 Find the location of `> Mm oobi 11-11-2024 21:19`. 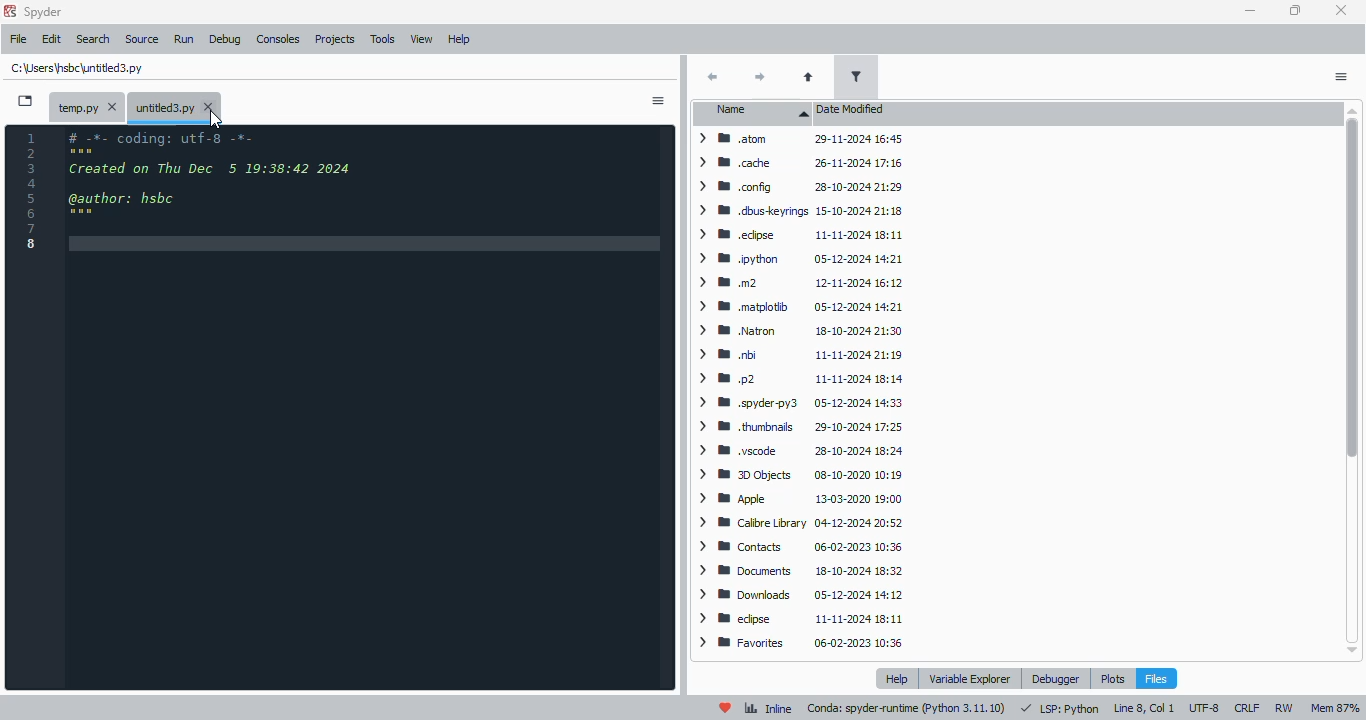

> Mm oobi 11-11-2024 21:19 is located at coordinates (798, 355).